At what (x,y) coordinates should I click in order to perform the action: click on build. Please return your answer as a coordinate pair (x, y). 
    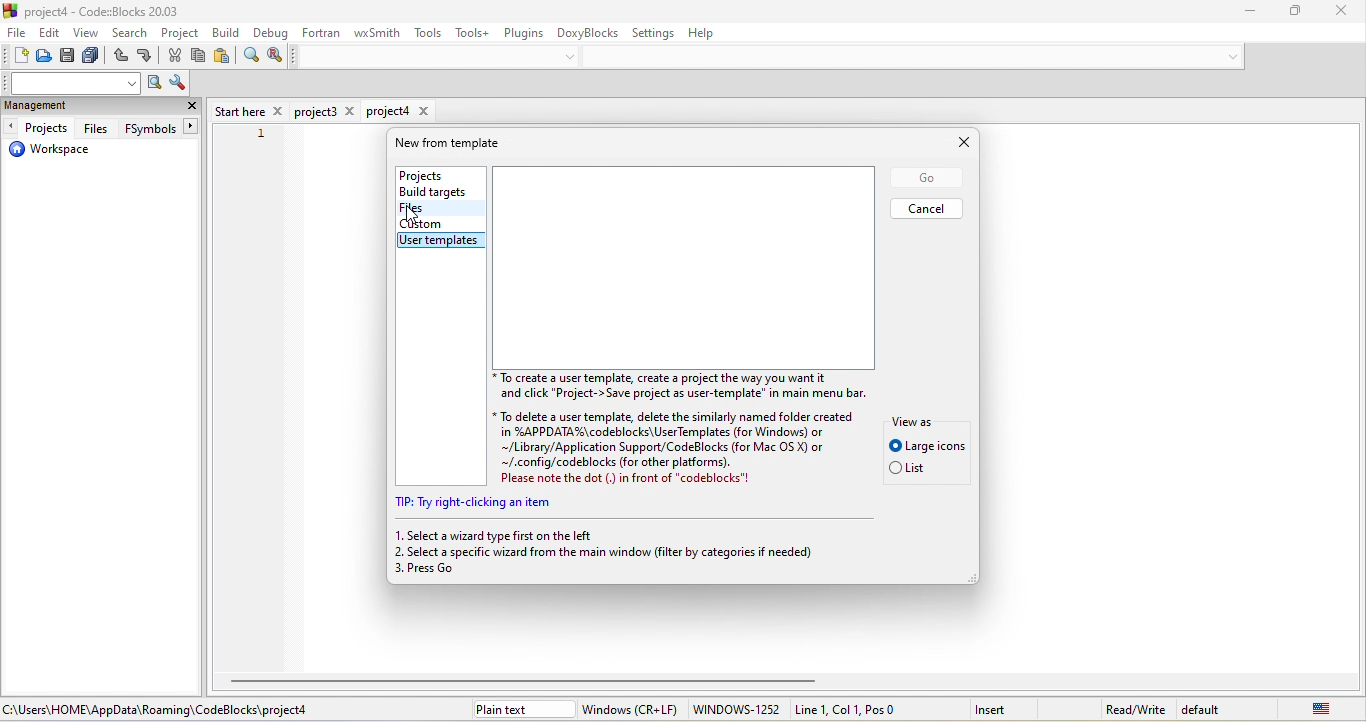
    Looking at the image, I should click on (228, 32).